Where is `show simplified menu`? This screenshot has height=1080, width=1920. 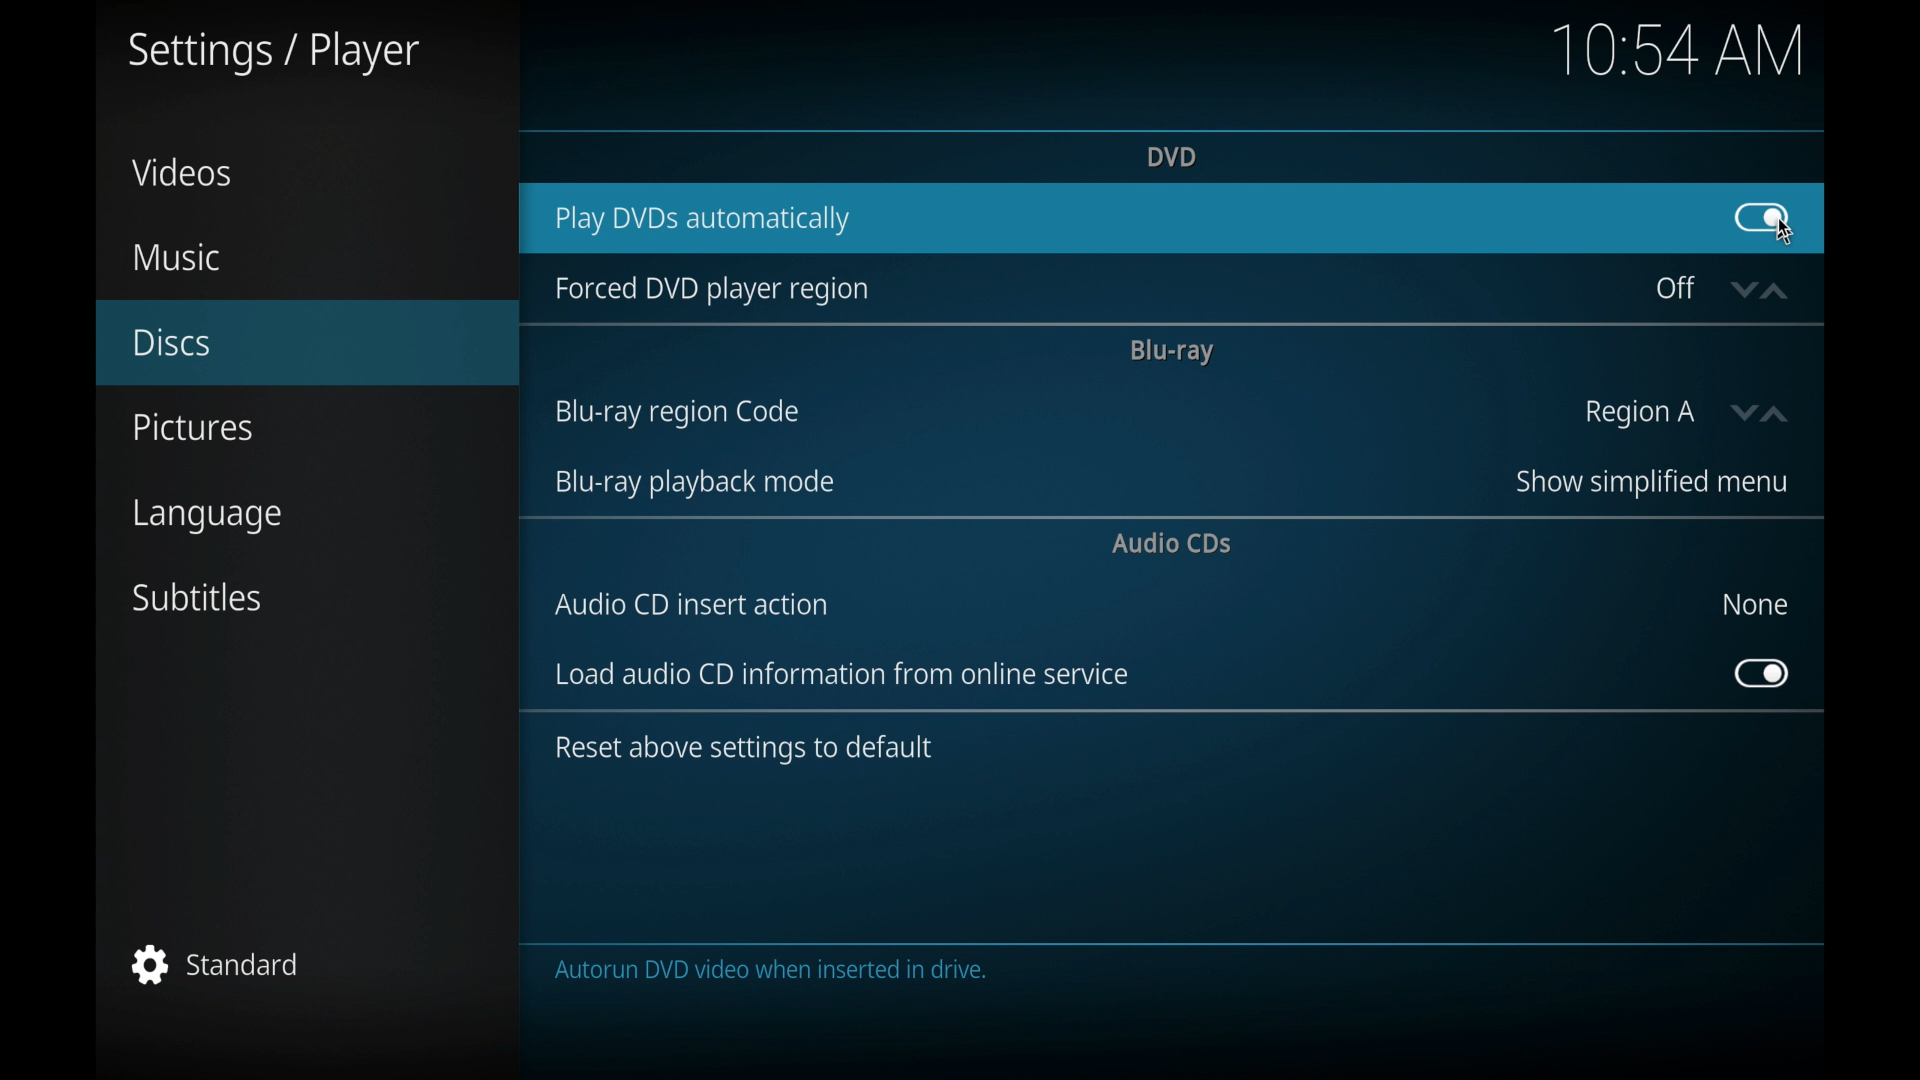
show simplified menu is located at coordinates (1649, 482).